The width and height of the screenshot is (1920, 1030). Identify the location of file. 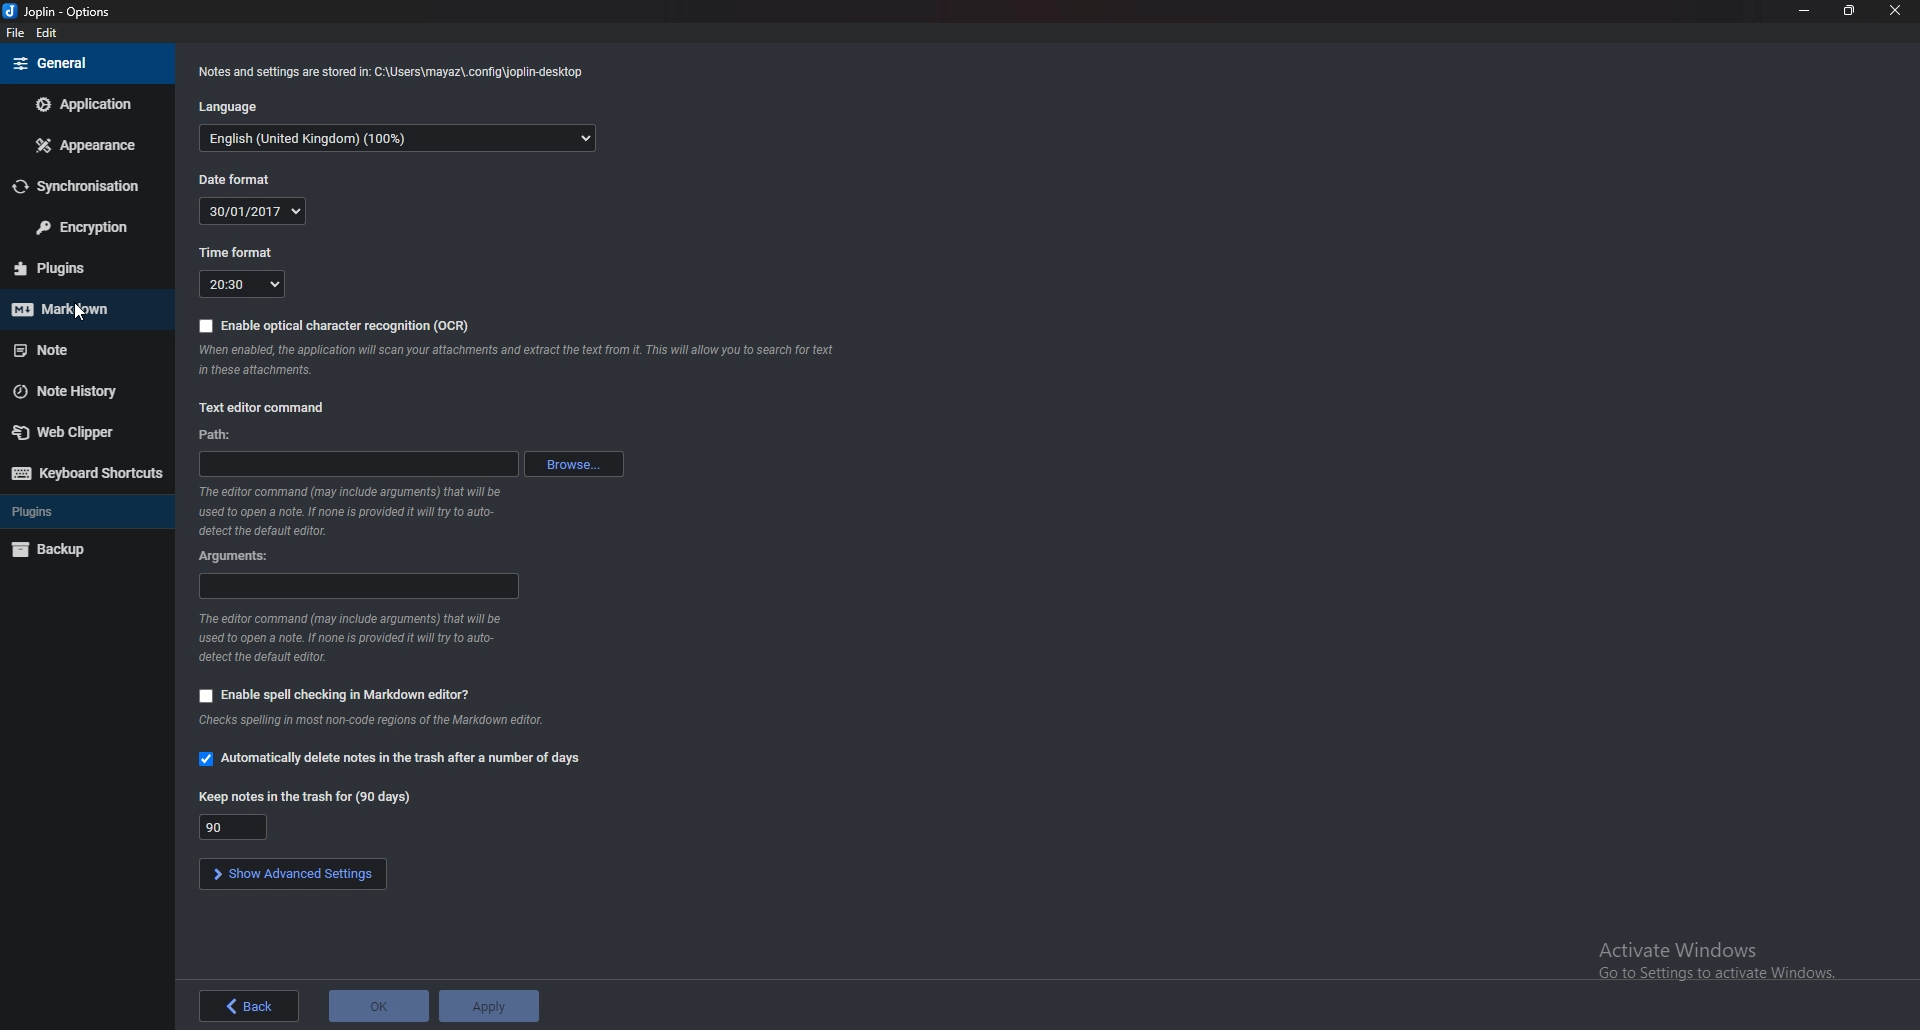
(14, 33).